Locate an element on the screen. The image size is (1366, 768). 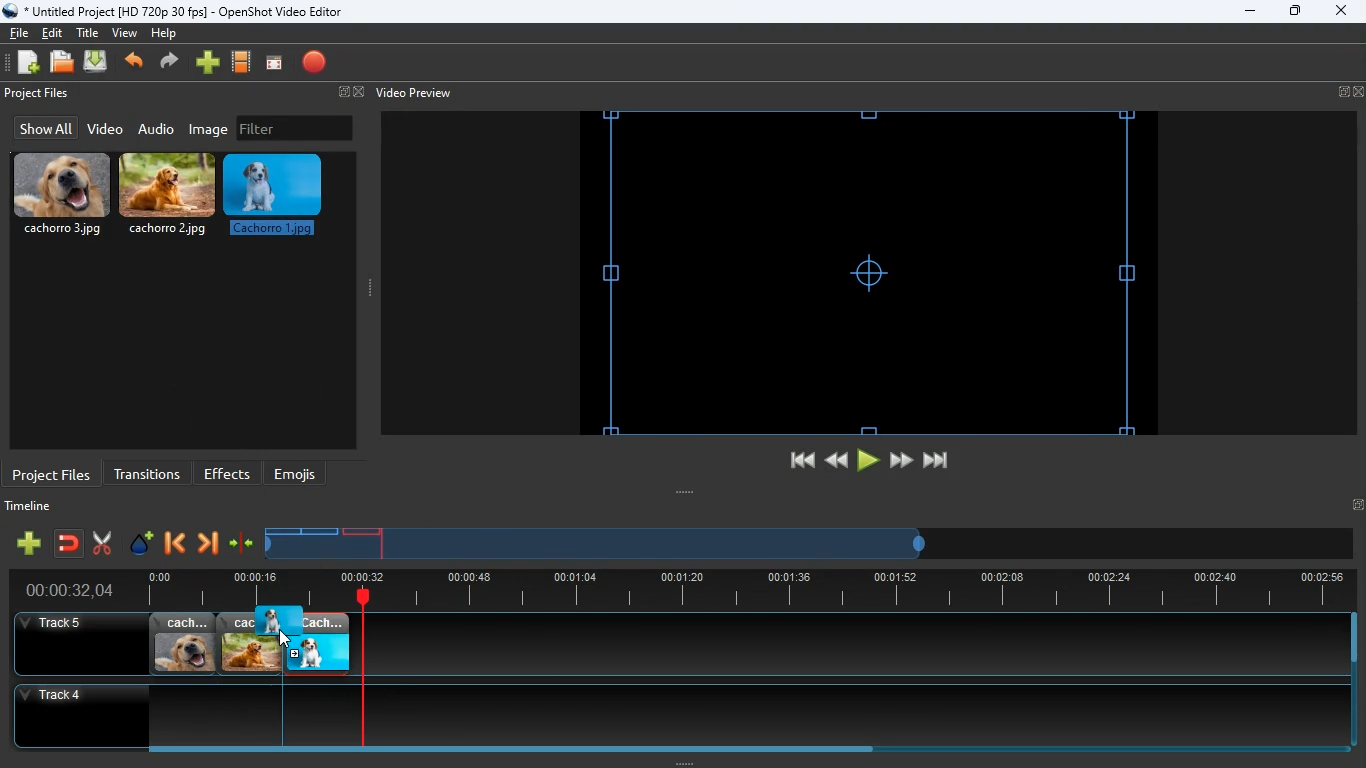
record is located at coordinates (316, 64).